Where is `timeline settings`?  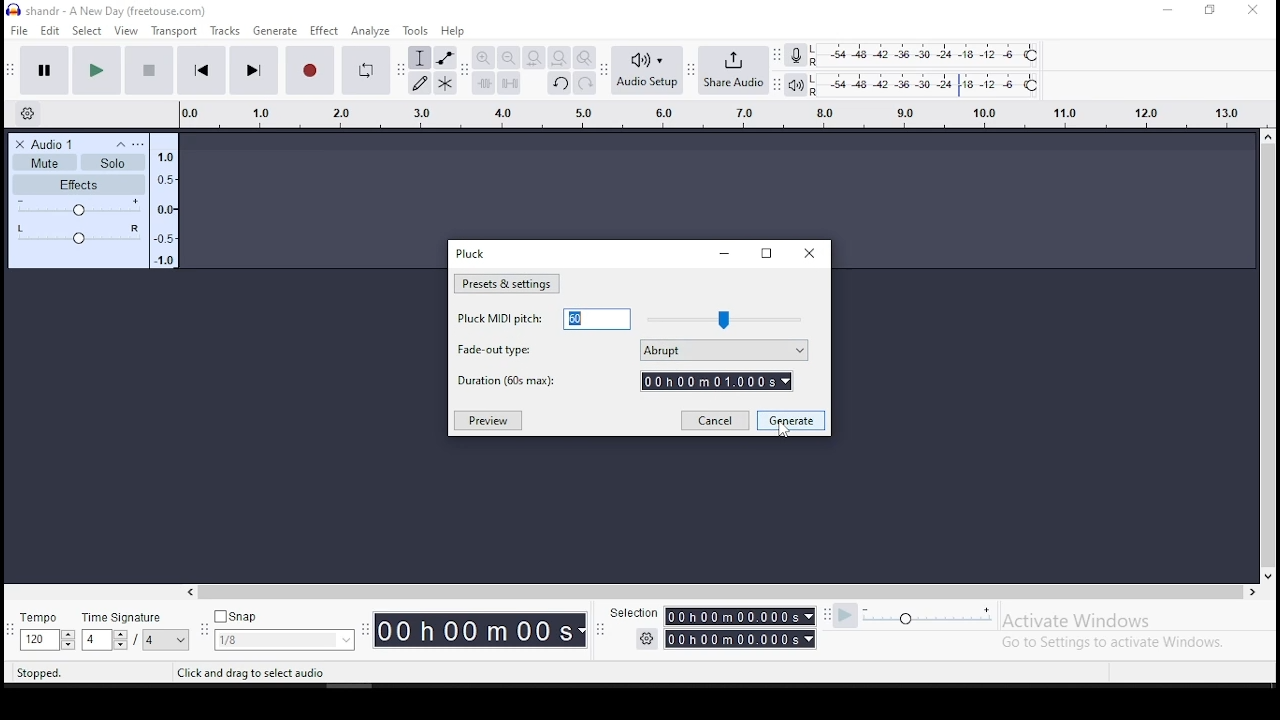 timeline settings is located at coordinates (26, 116).